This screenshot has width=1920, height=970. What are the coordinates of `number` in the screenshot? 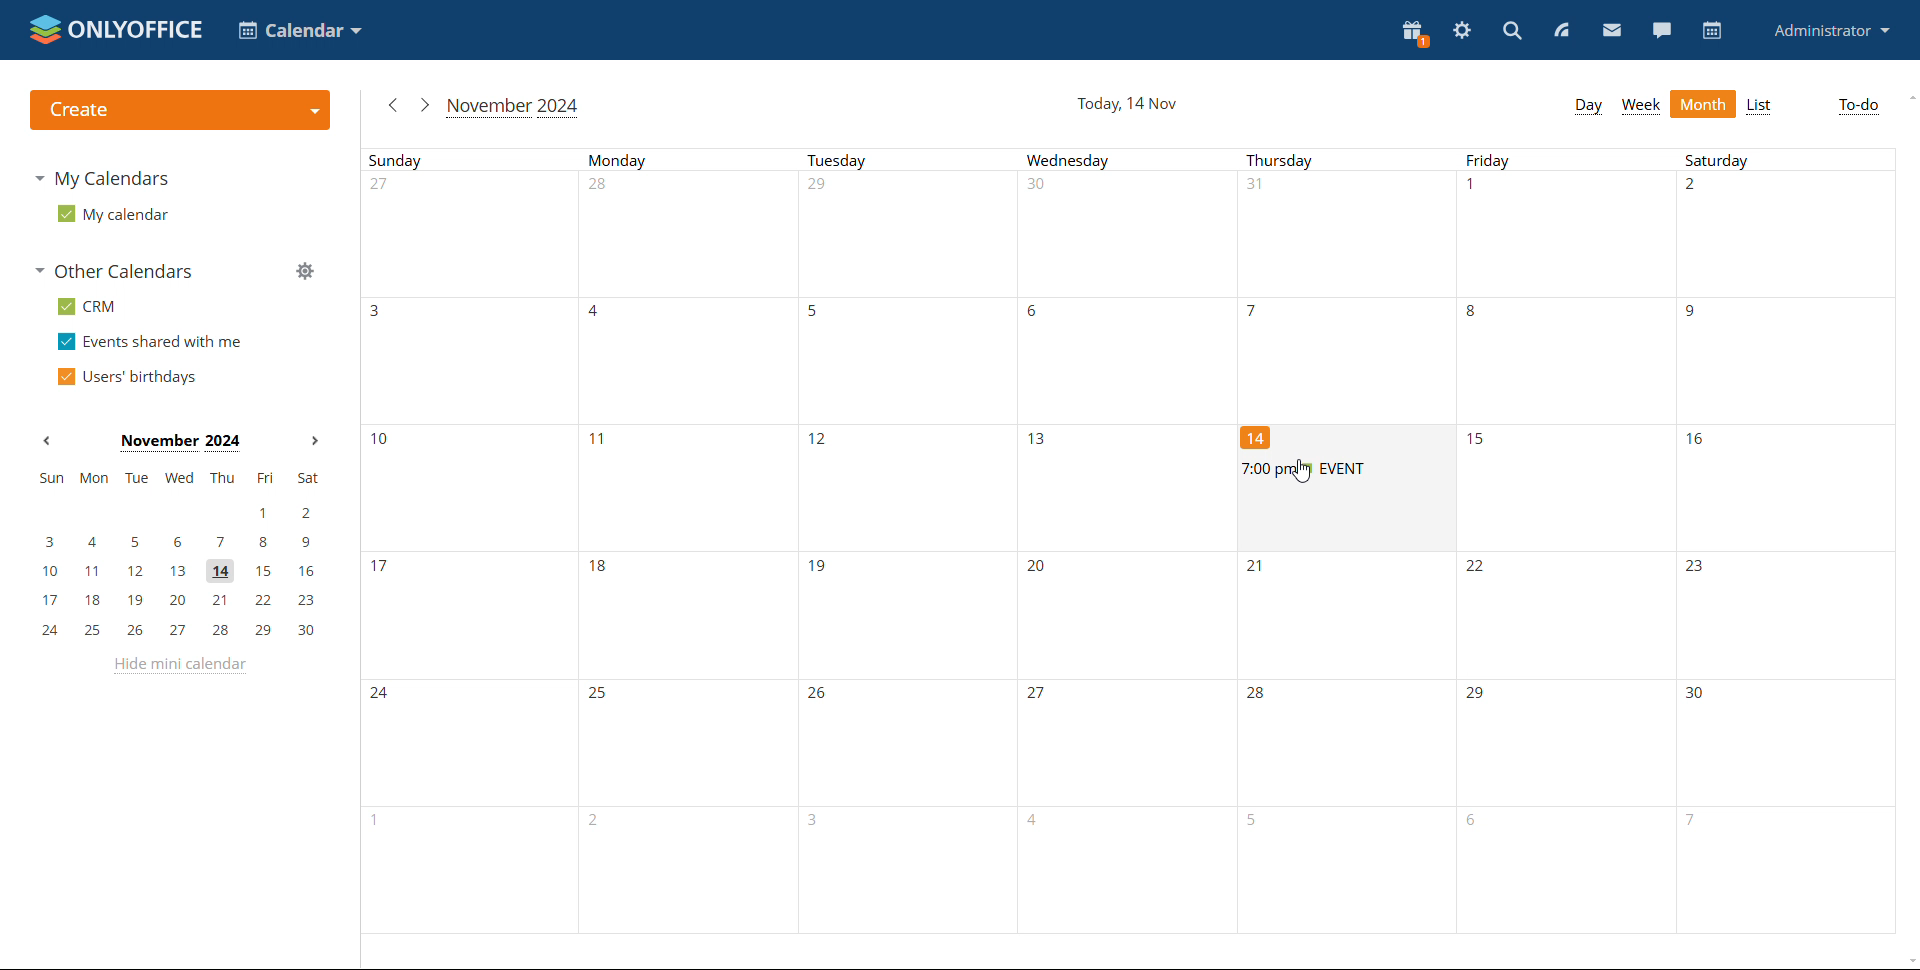 It's located at (1265, 189).